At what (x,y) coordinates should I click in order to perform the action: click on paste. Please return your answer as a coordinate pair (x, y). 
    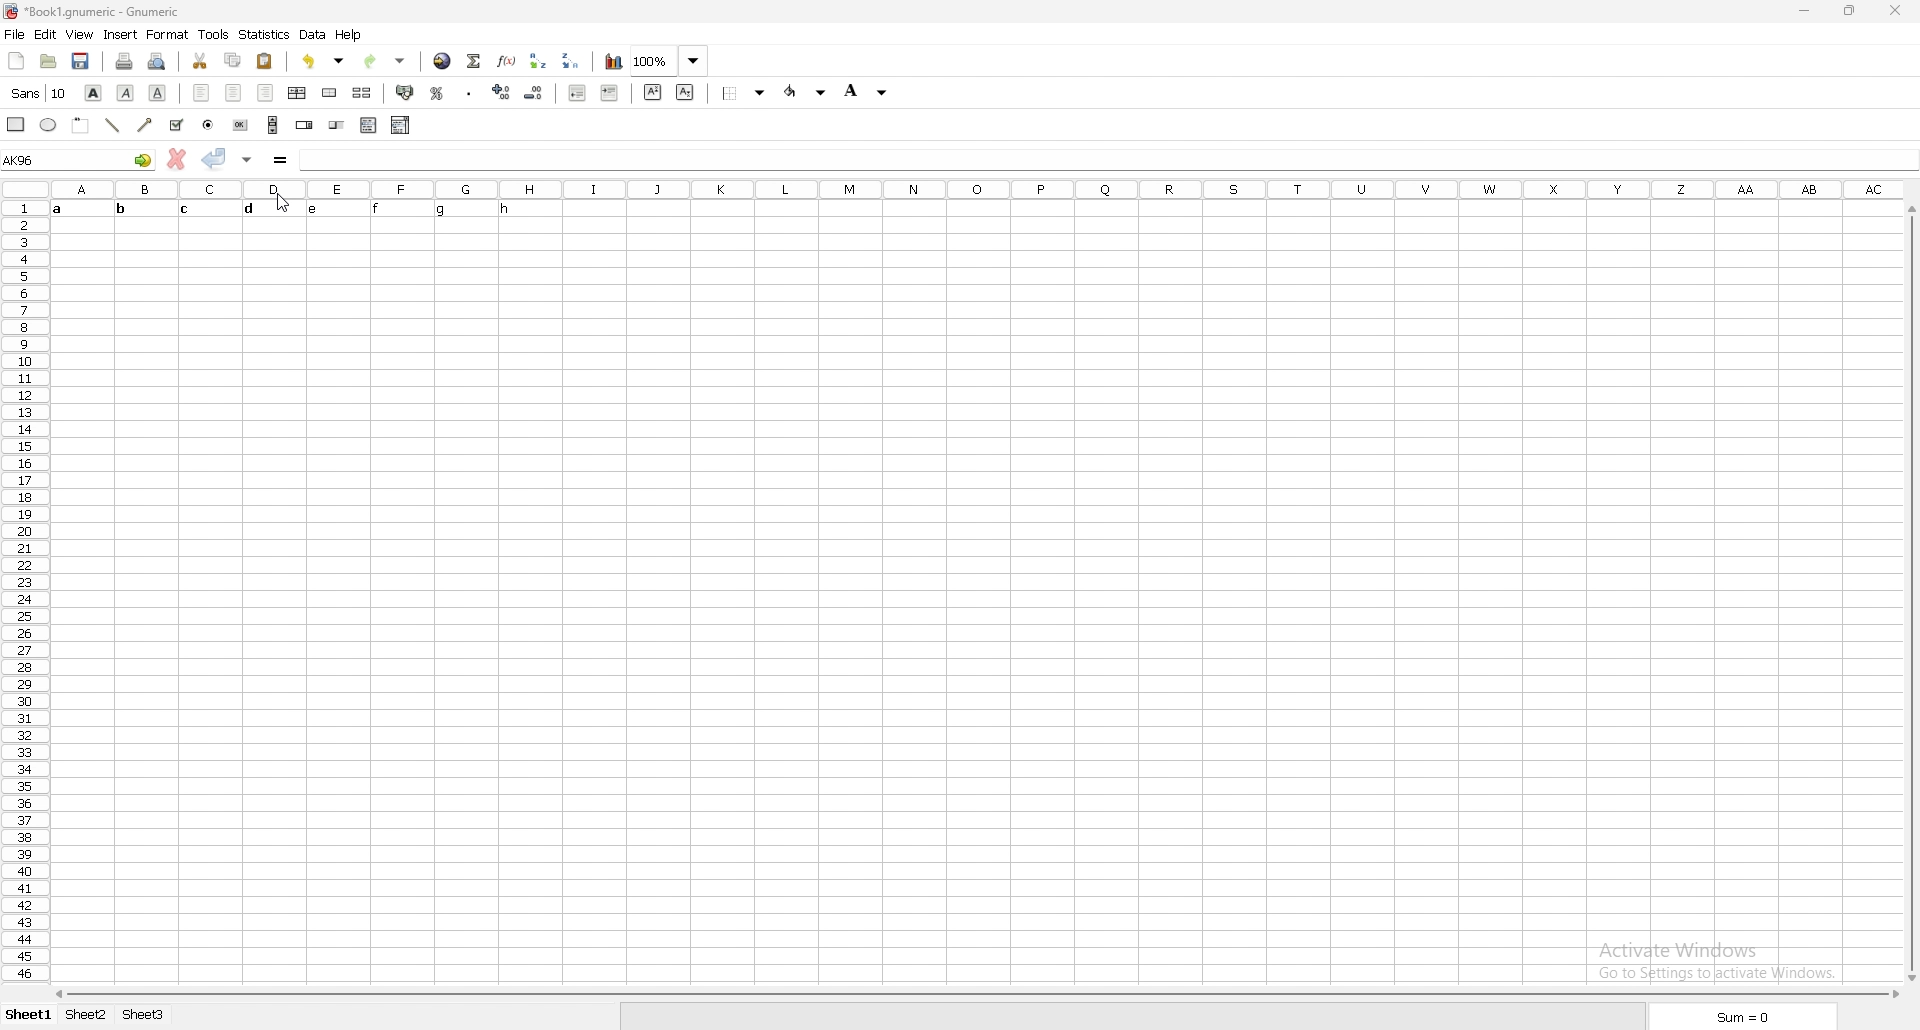
    Looking at the image, I should click on (265, 61).